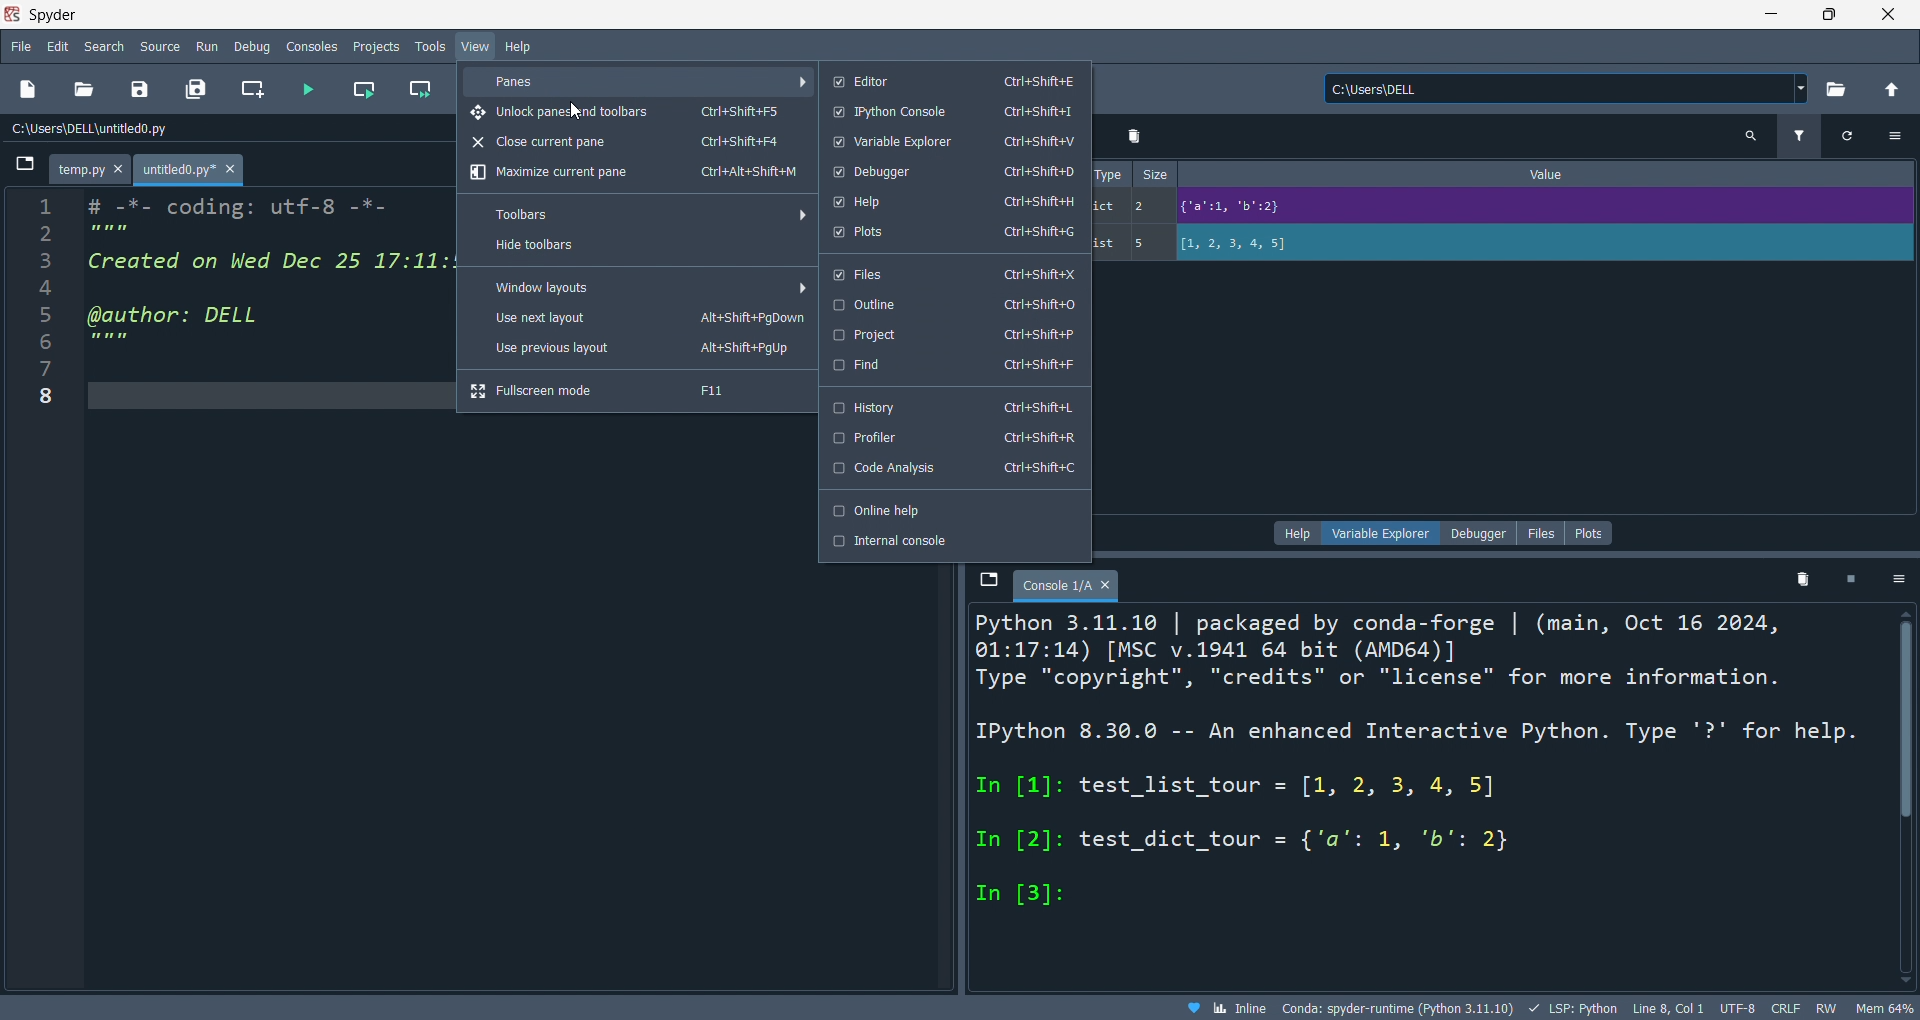  What do you see at coordinates (953, 201) in the screenshot?
I see `help` at bounding box center [953, 201].